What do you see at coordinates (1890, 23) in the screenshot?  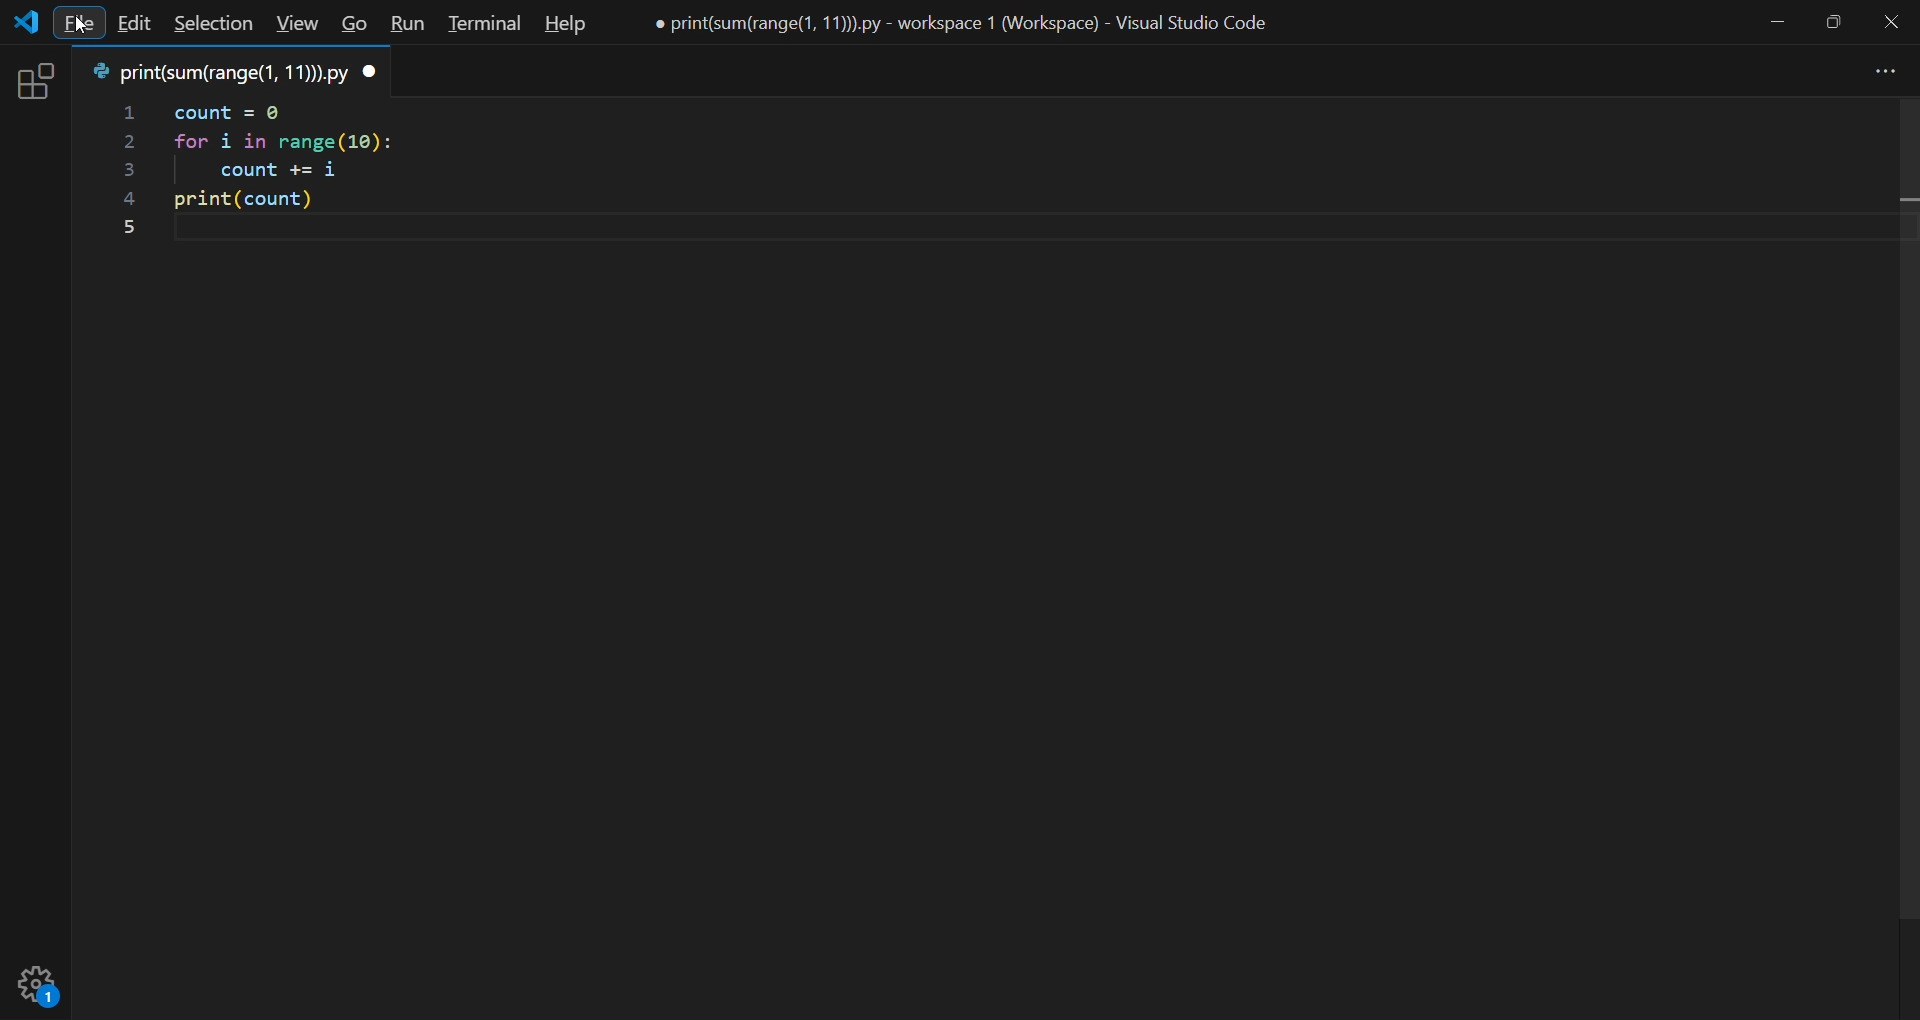 I see `close` at bounding box center [1890, 23].